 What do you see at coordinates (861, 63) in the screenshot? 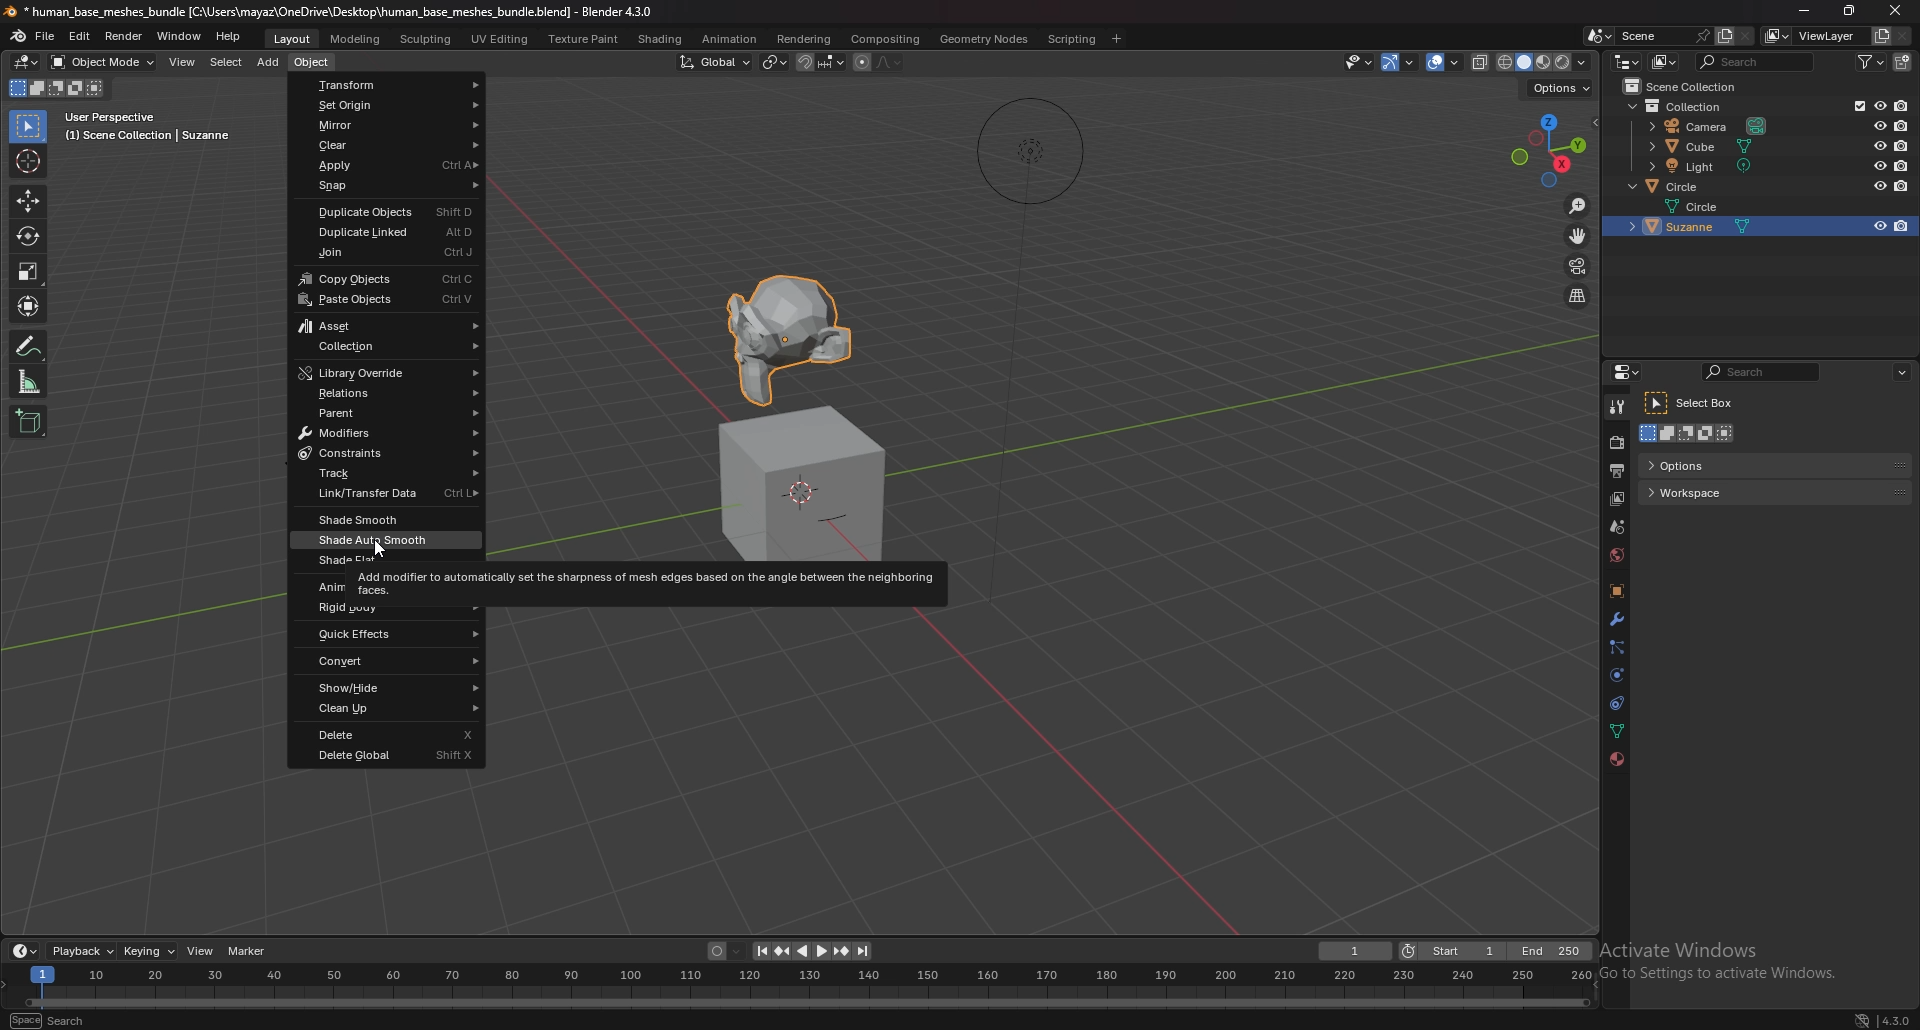
I see `proportional editing objects` at bounding box center [861, 63].